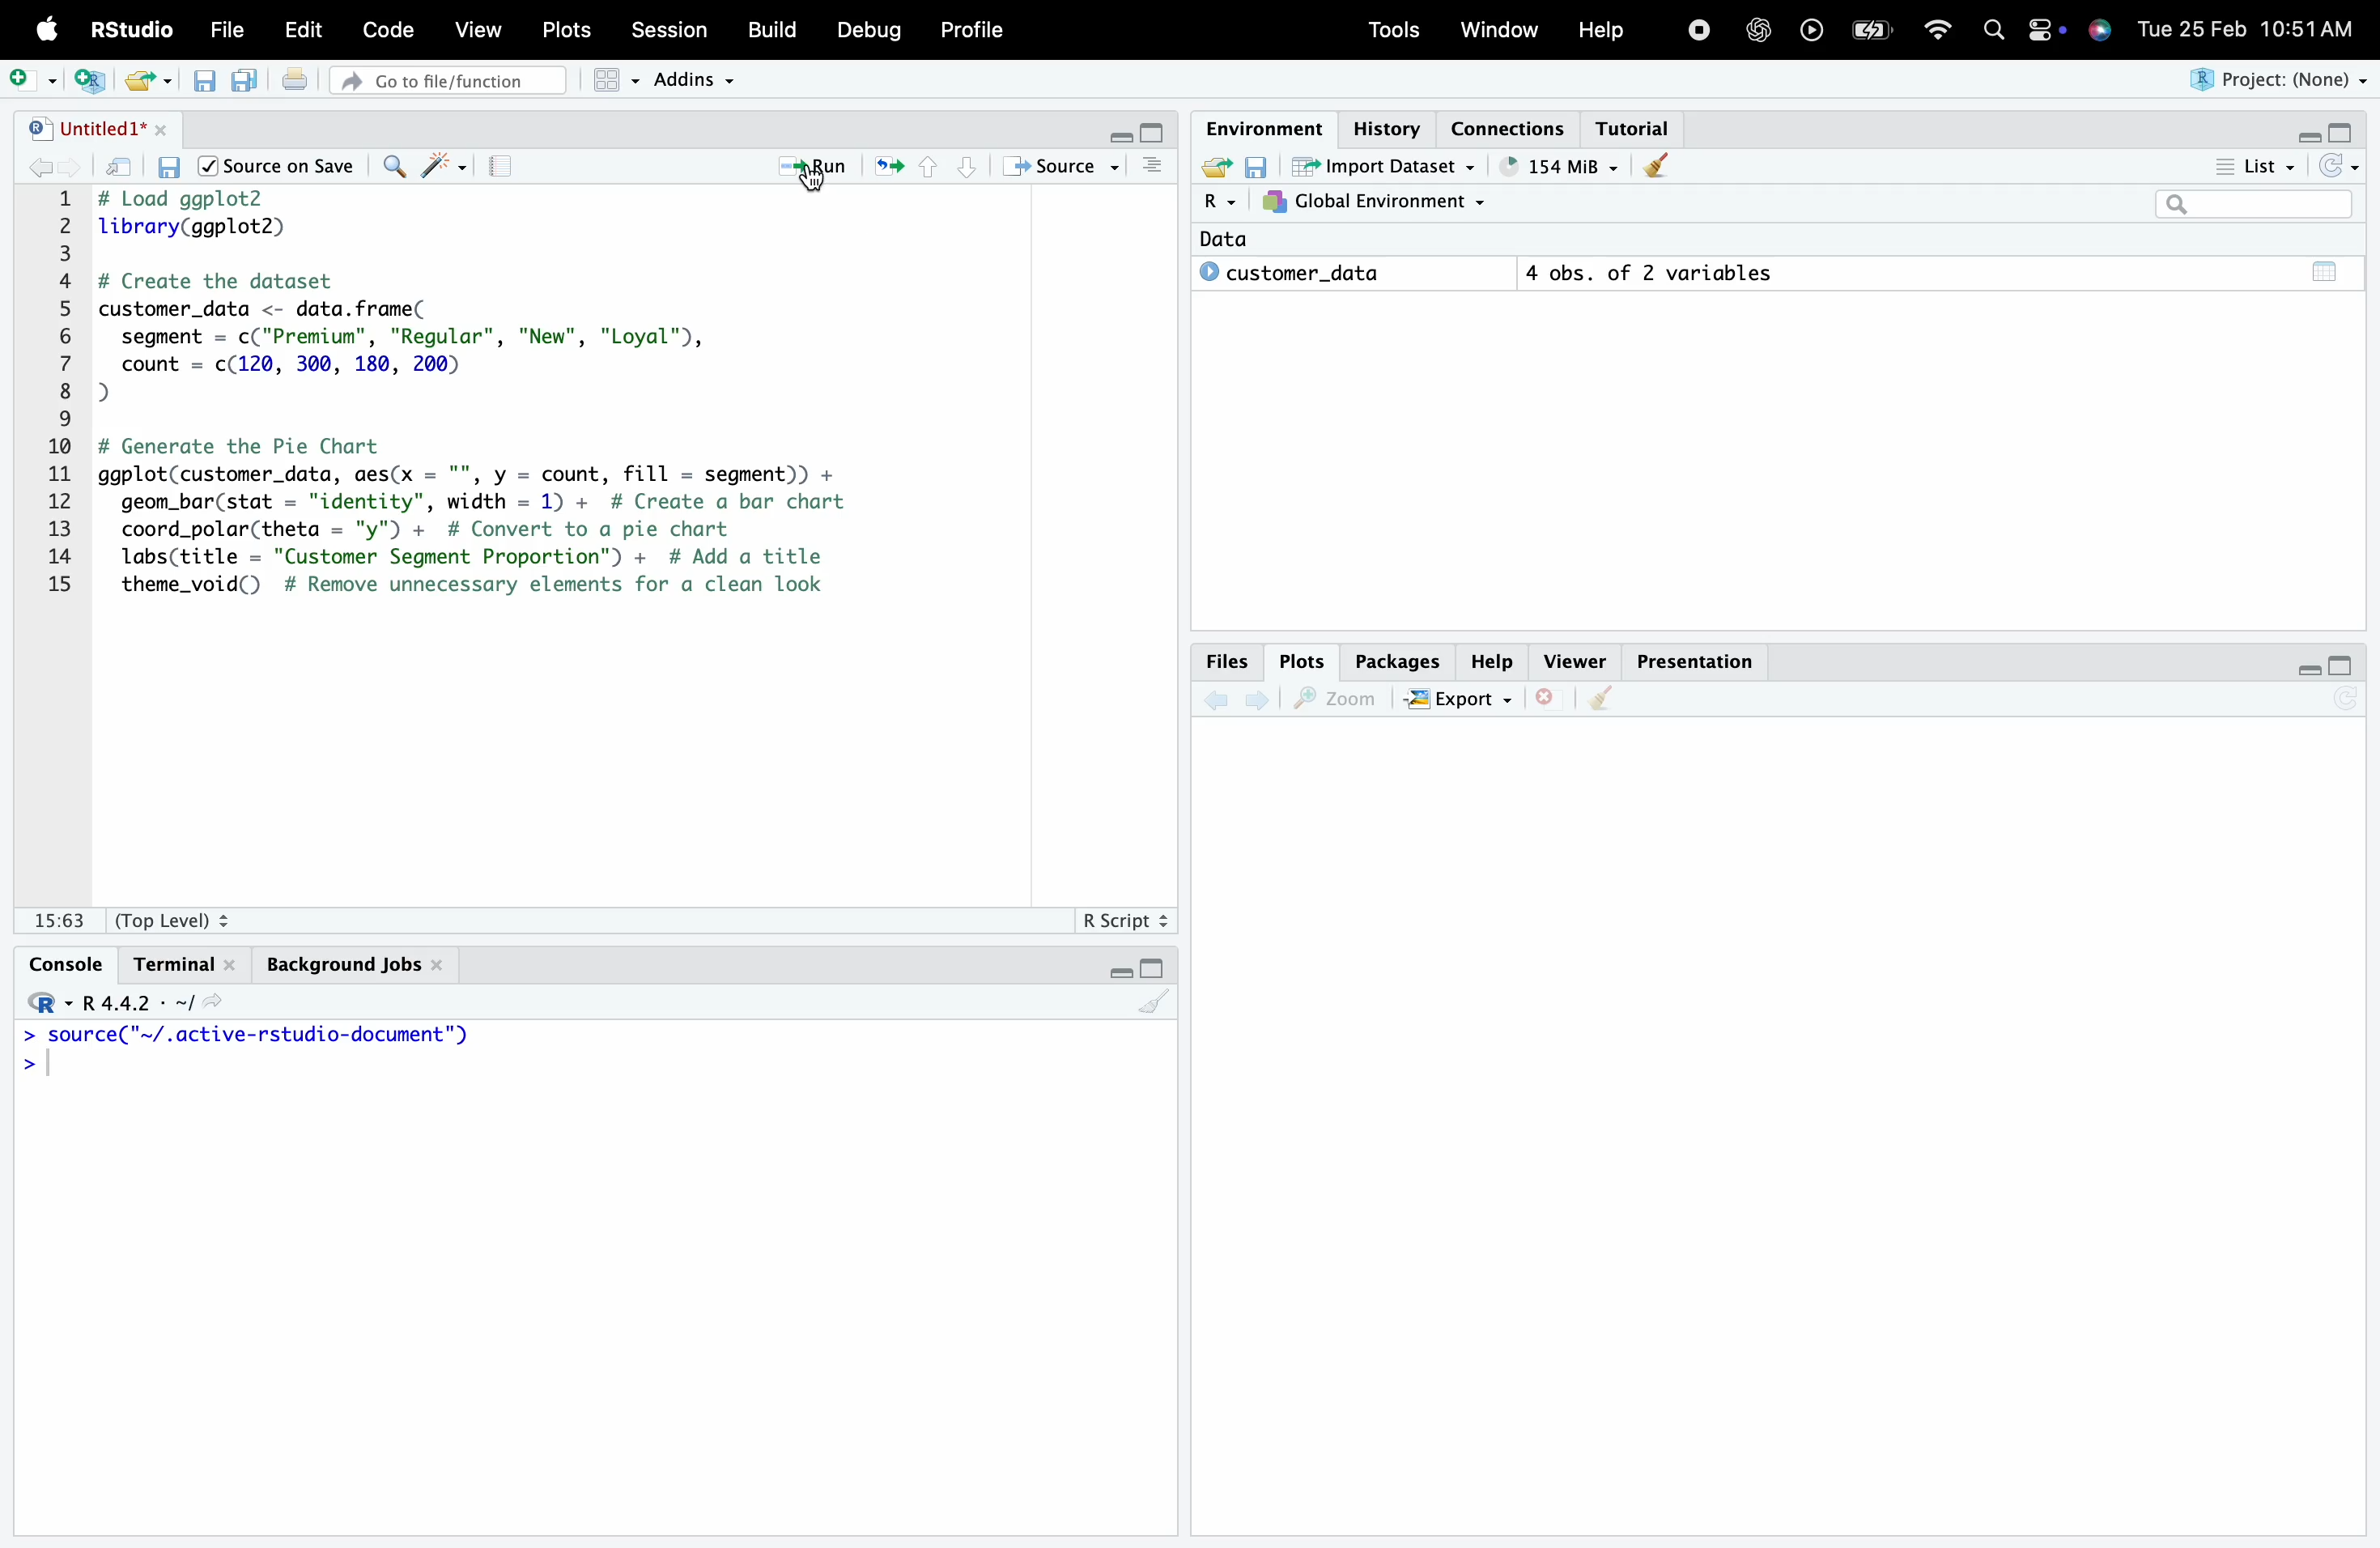 The height and width of the screenshot is (1548, 2380). What do you see at coordinates (1115, 976) in the screenshot?
I see `minimise` at bounding box center [1115, 976].